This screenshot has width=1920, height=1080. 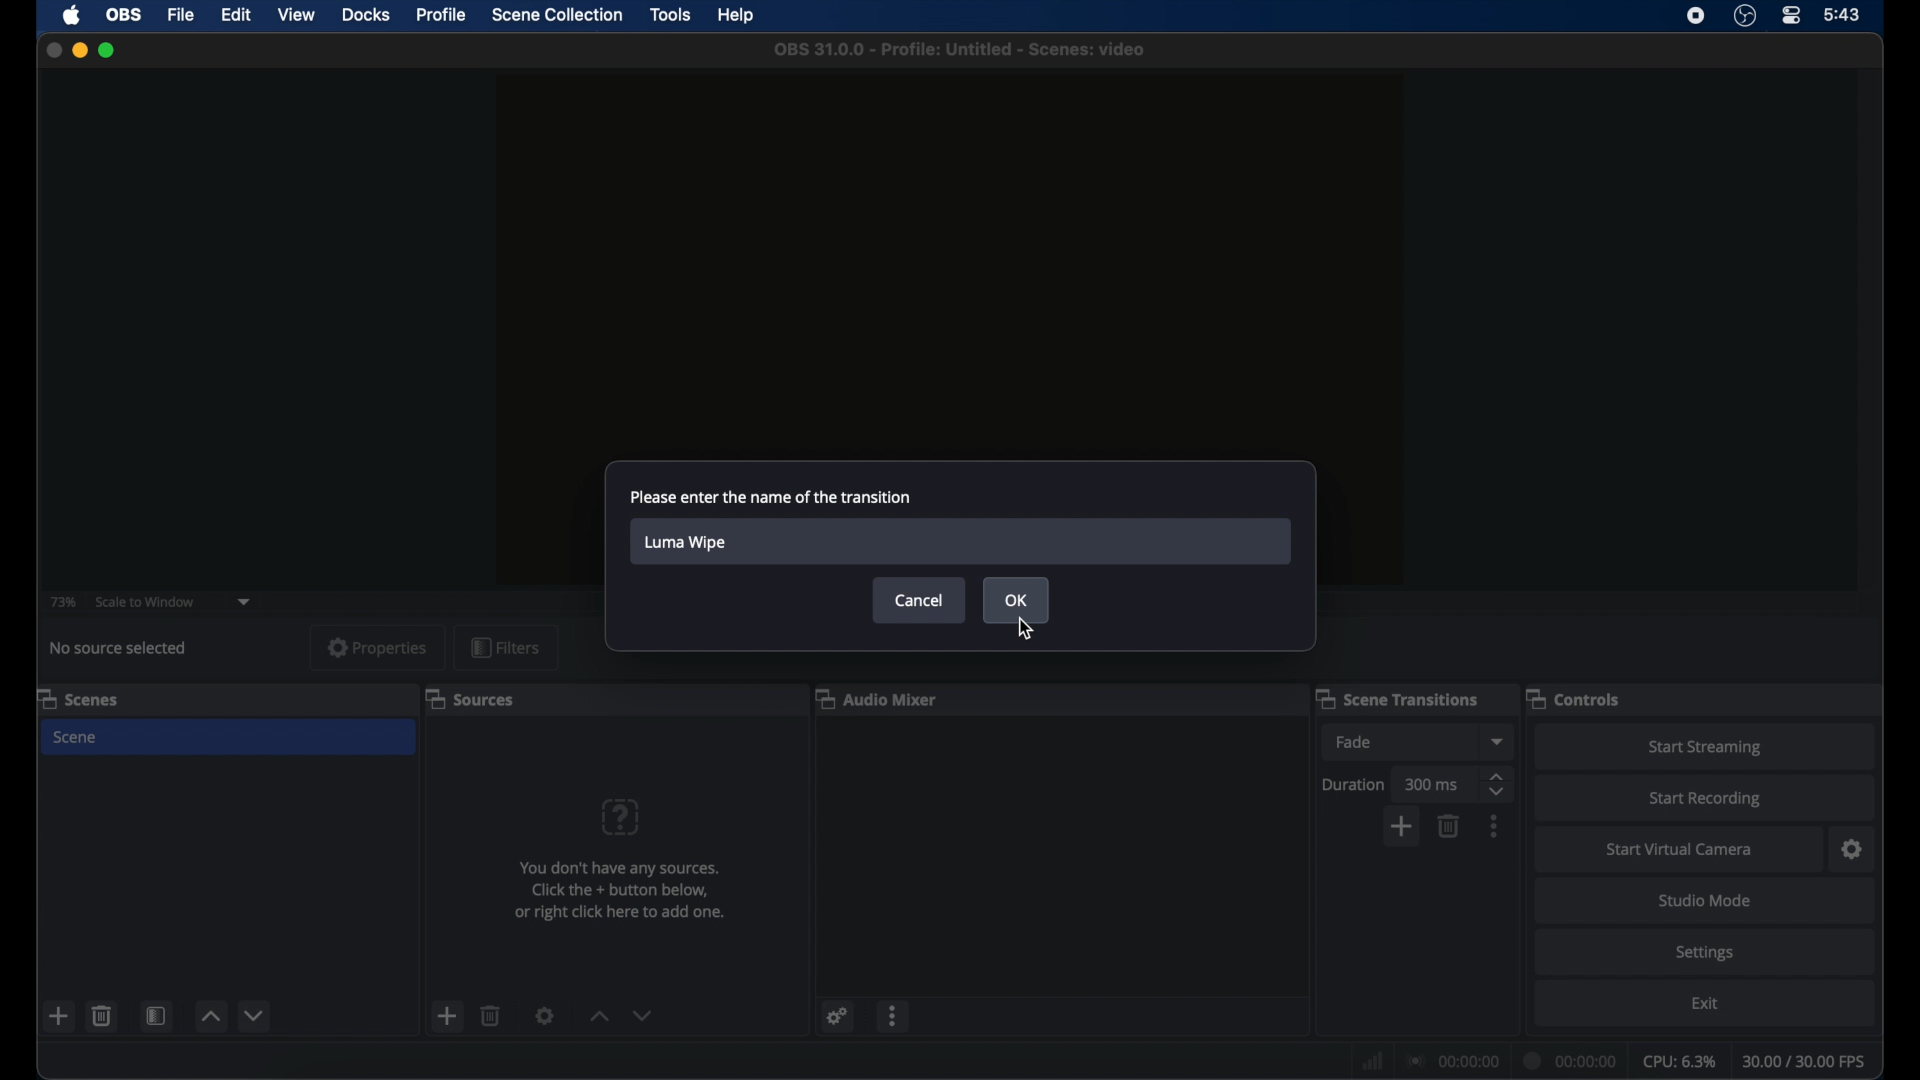 What do you see at coordinates (1016, 600) in the screenshot?
I see `ok` at bounding box center [1016, 600].